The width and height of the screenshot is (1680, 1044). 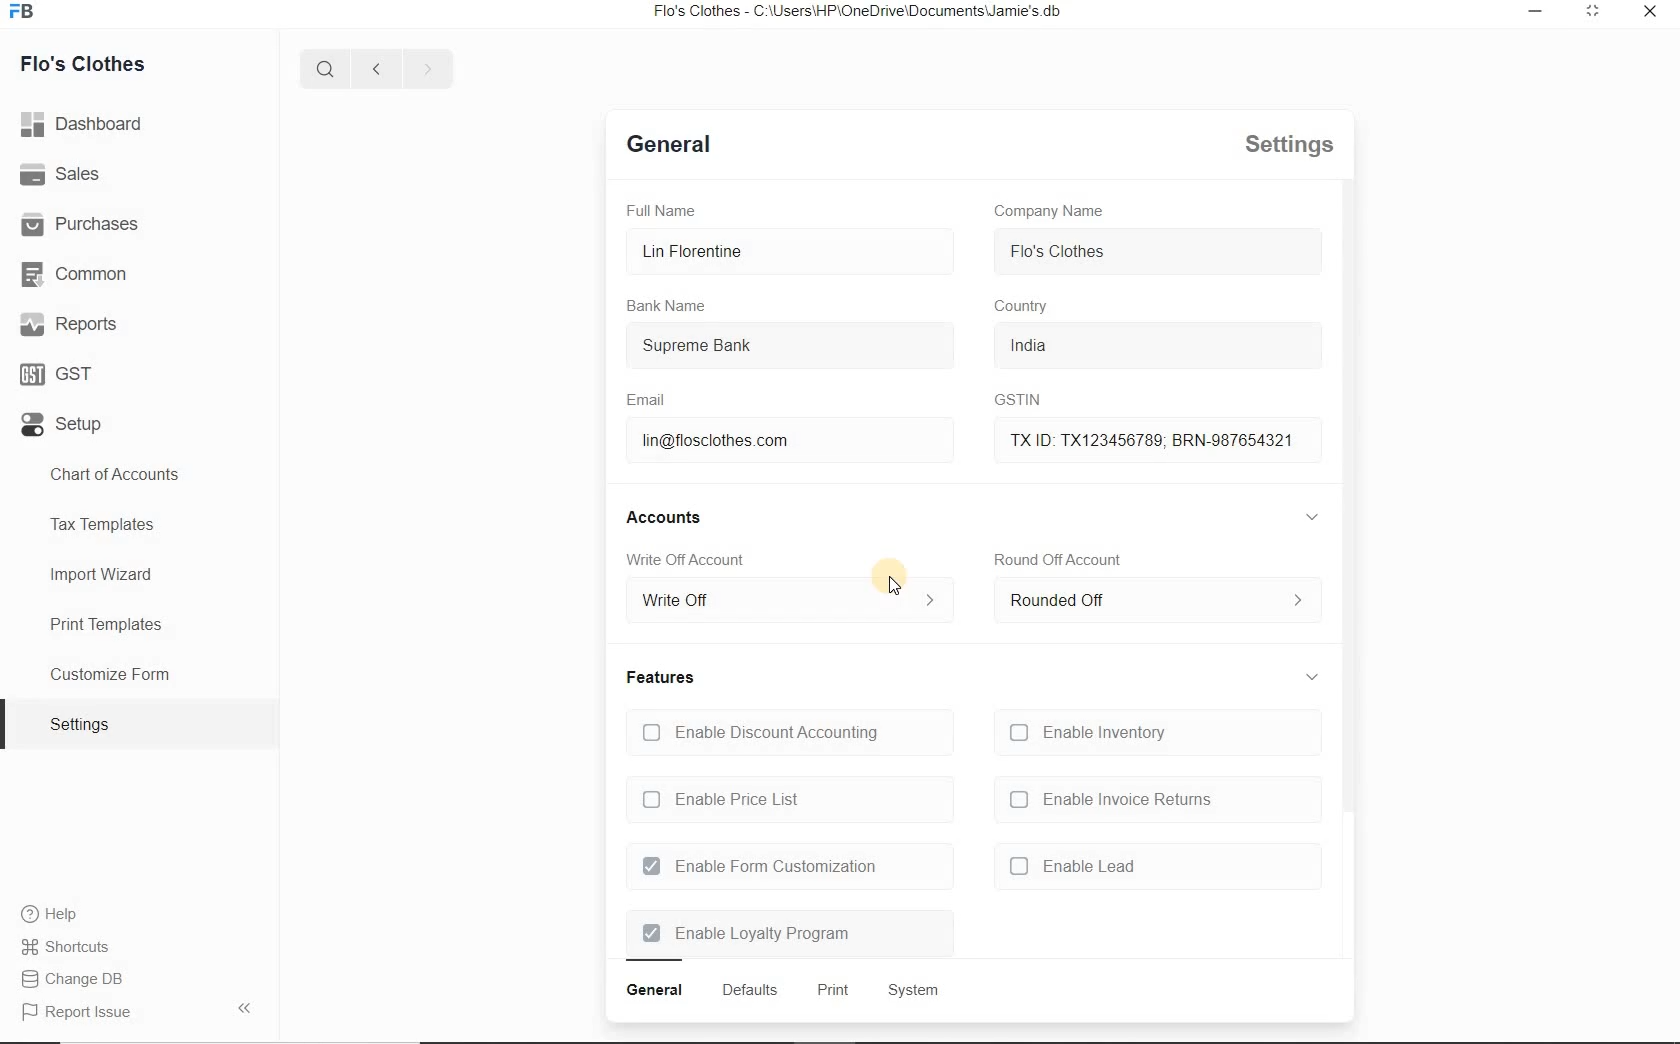 I want to click on Enable Discount Accounting, so click(x=759, y=732).